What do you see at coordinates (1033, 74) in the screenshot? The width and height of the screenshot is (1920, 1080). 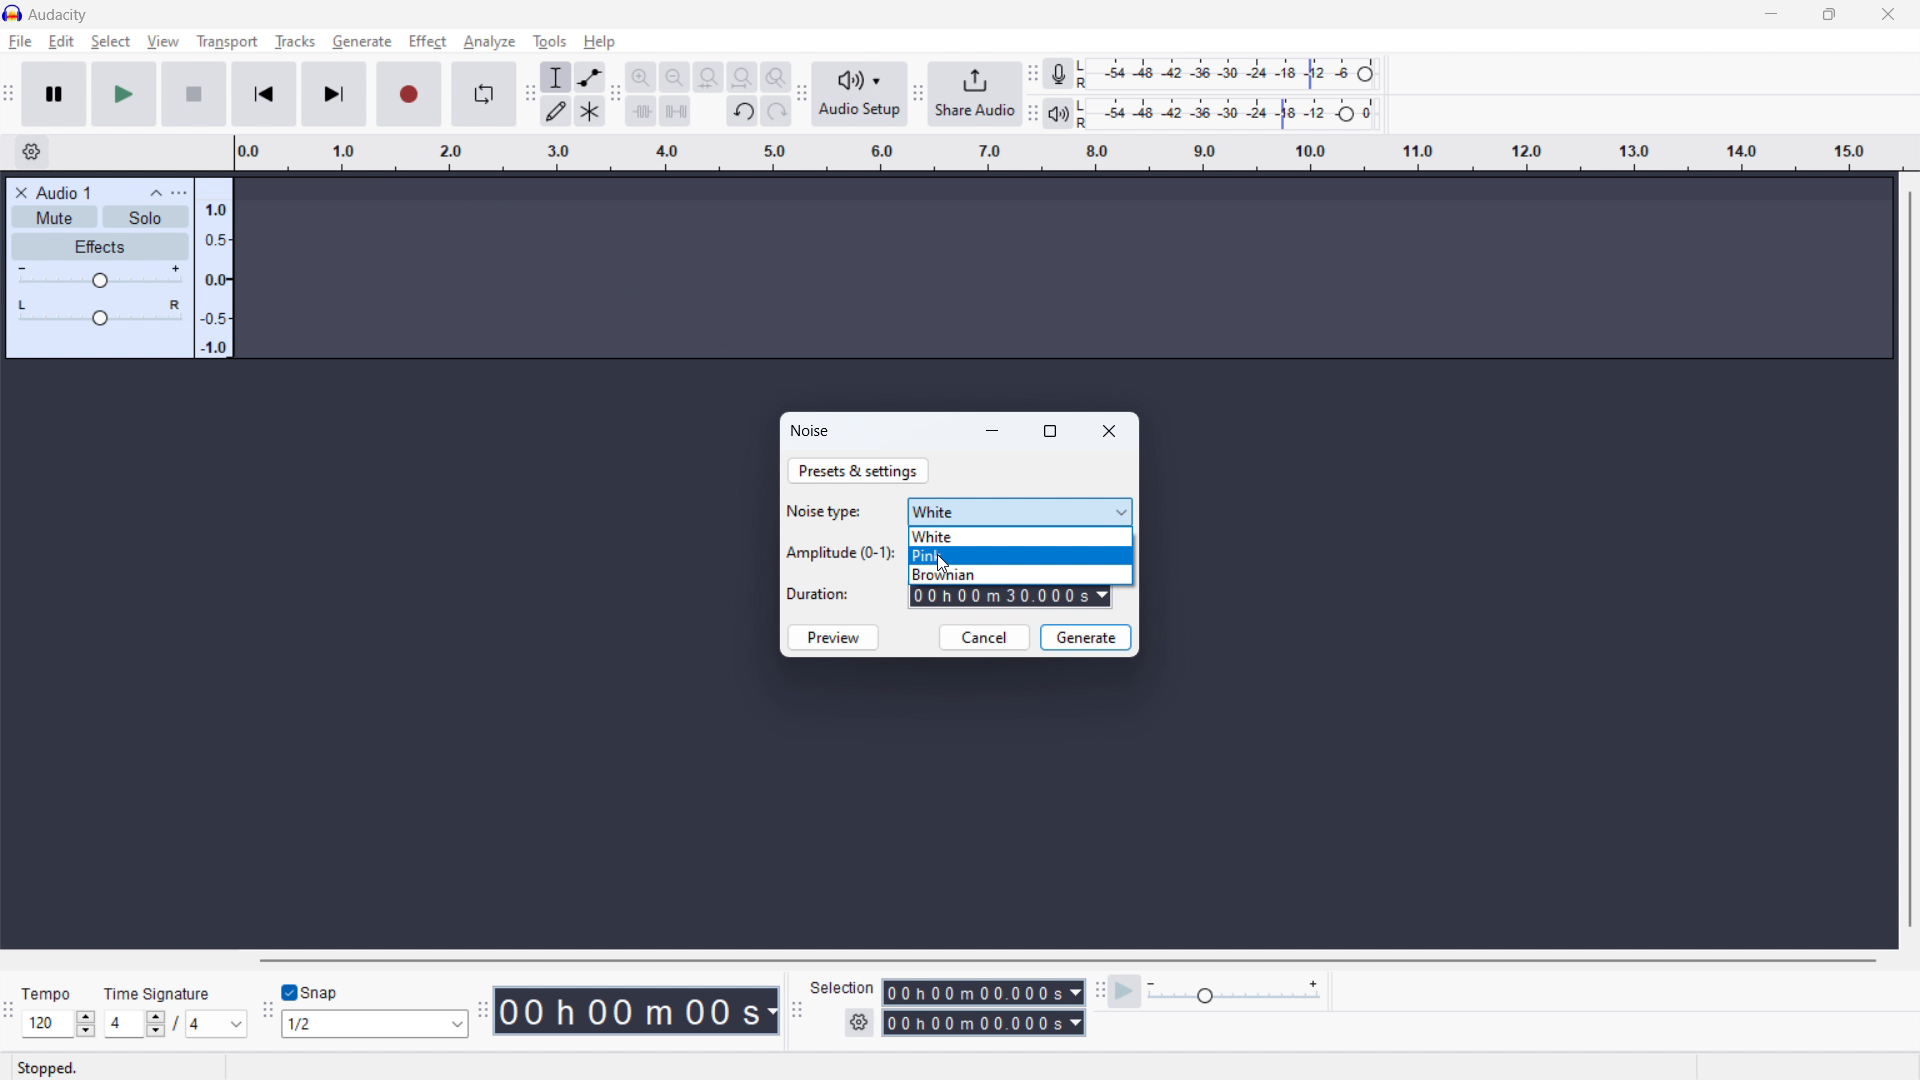 I see `recording meter toolbar` at bounding box center [1033, 74].